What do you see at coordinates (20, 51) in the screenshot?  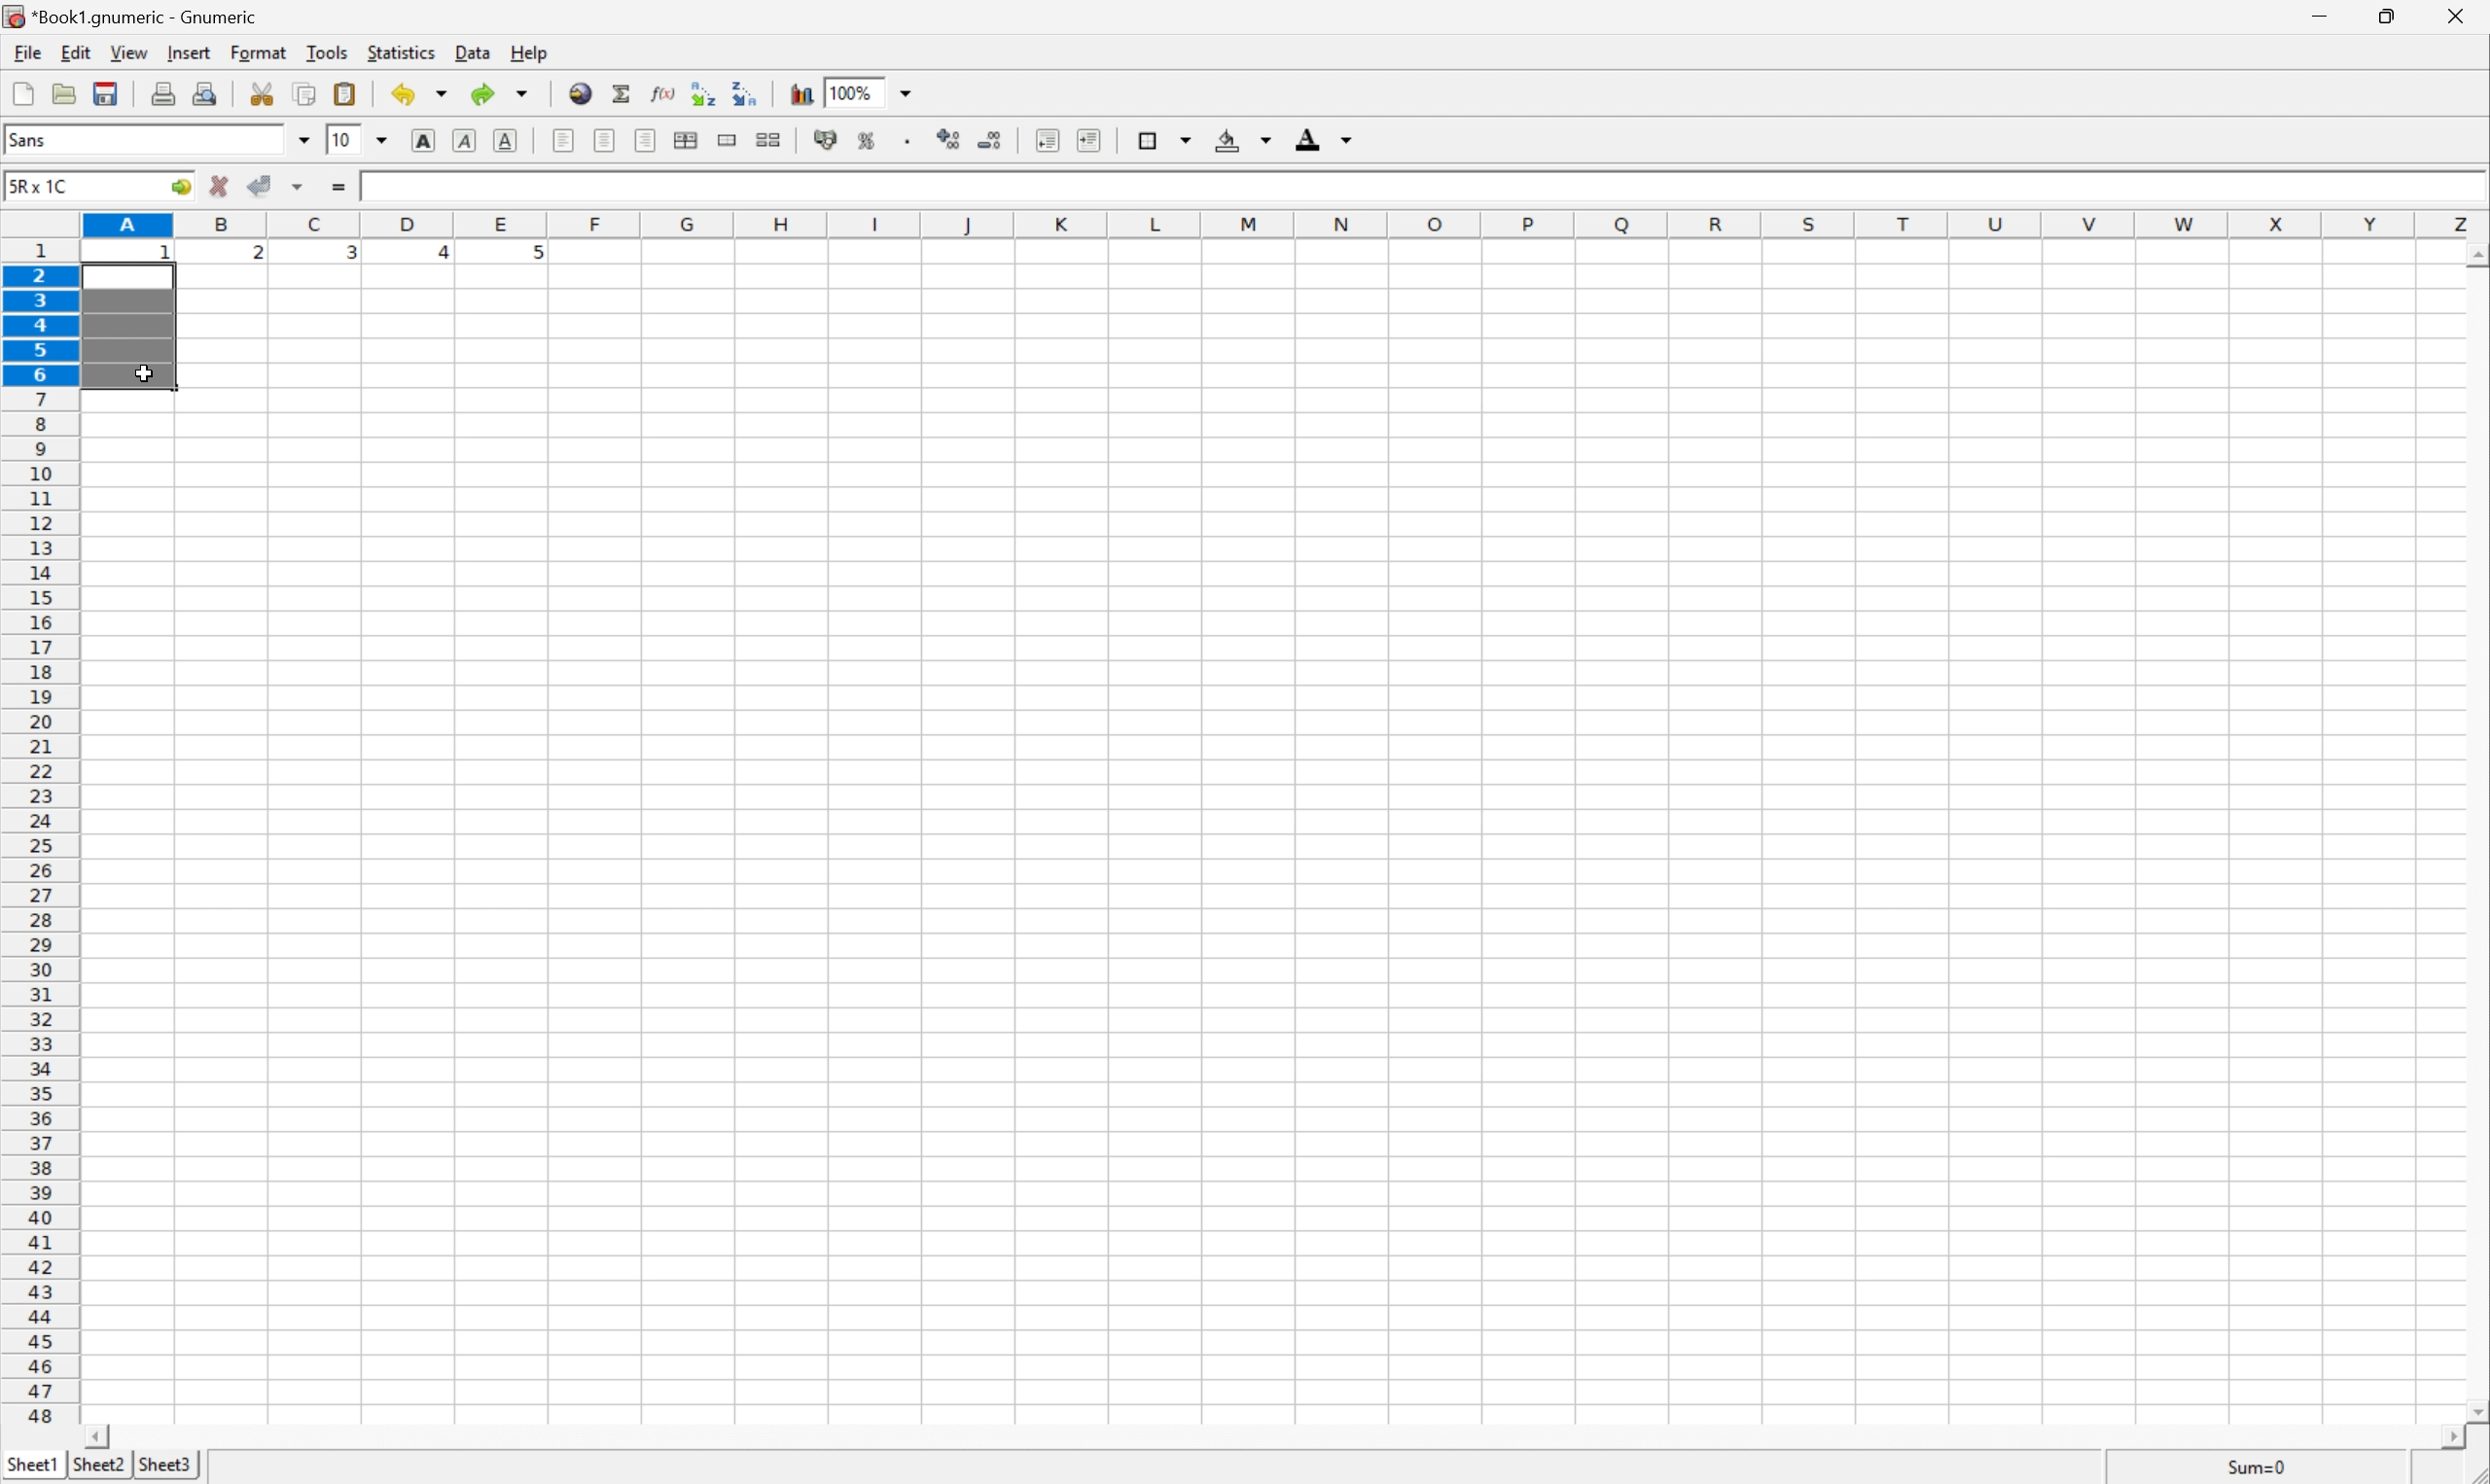 I see `file` at bounding box center [20, 51].